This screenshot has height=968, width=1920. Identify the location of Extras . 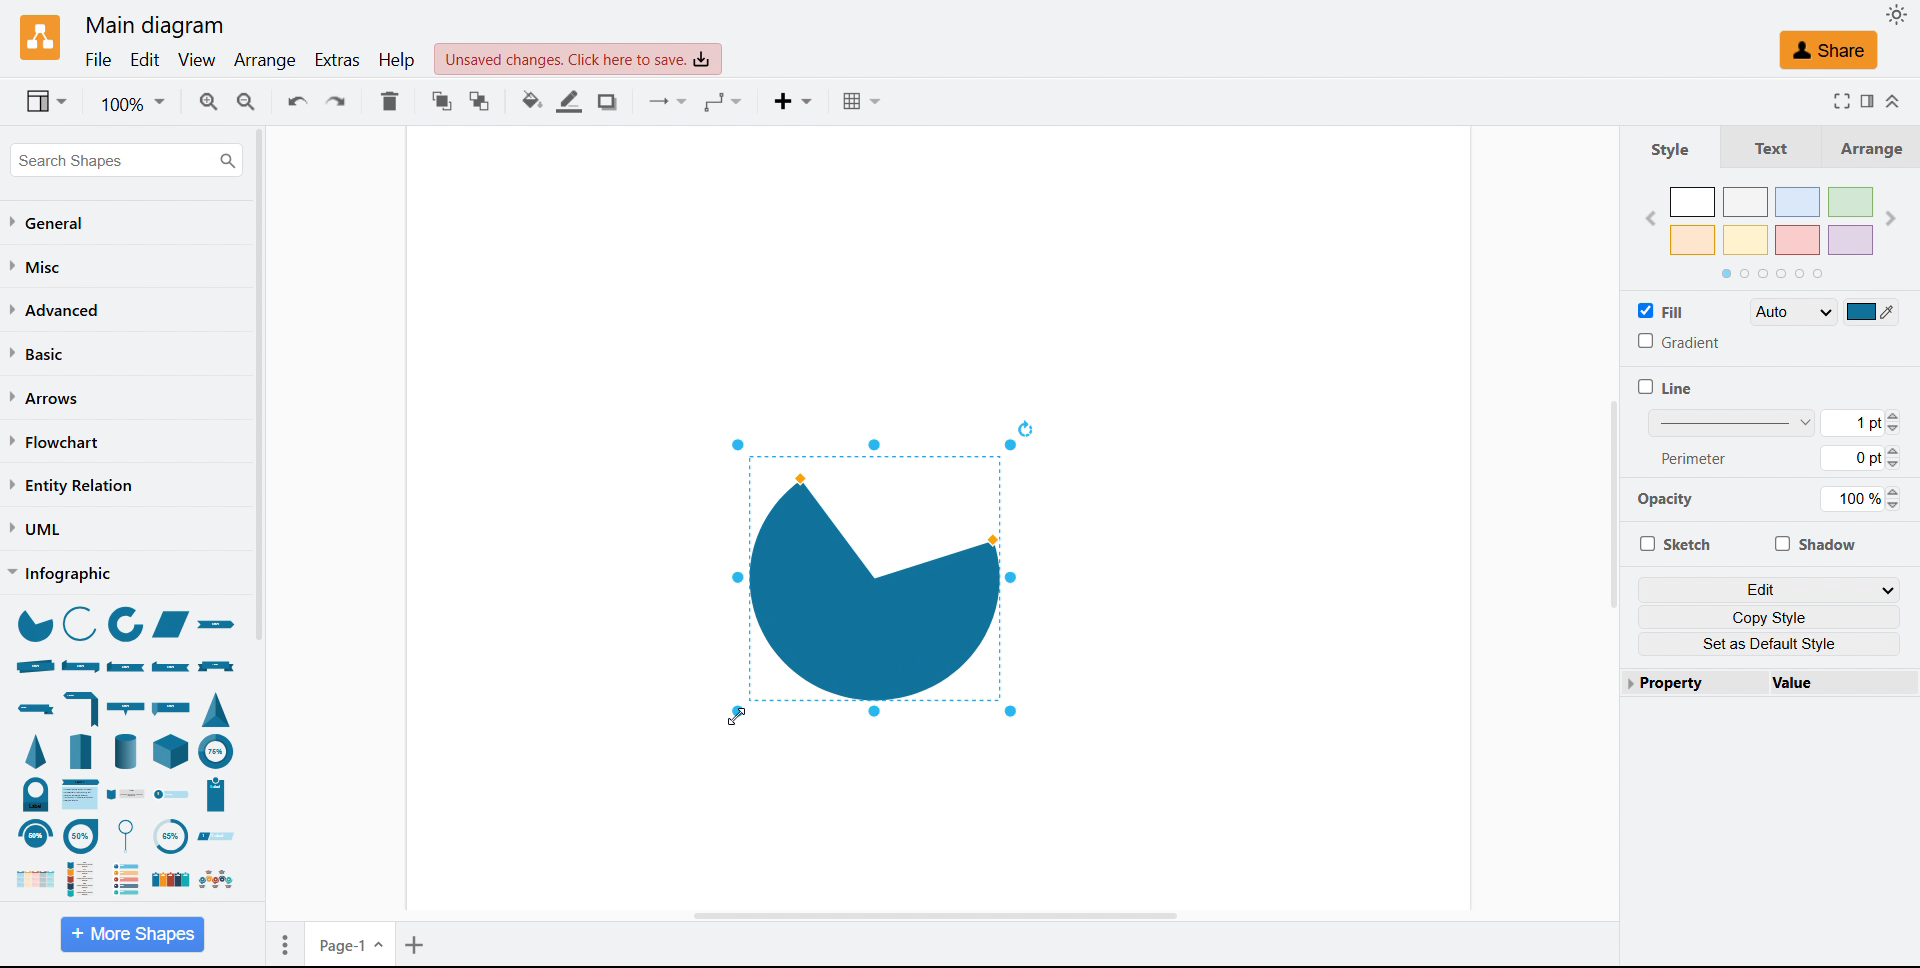
(339, 60).